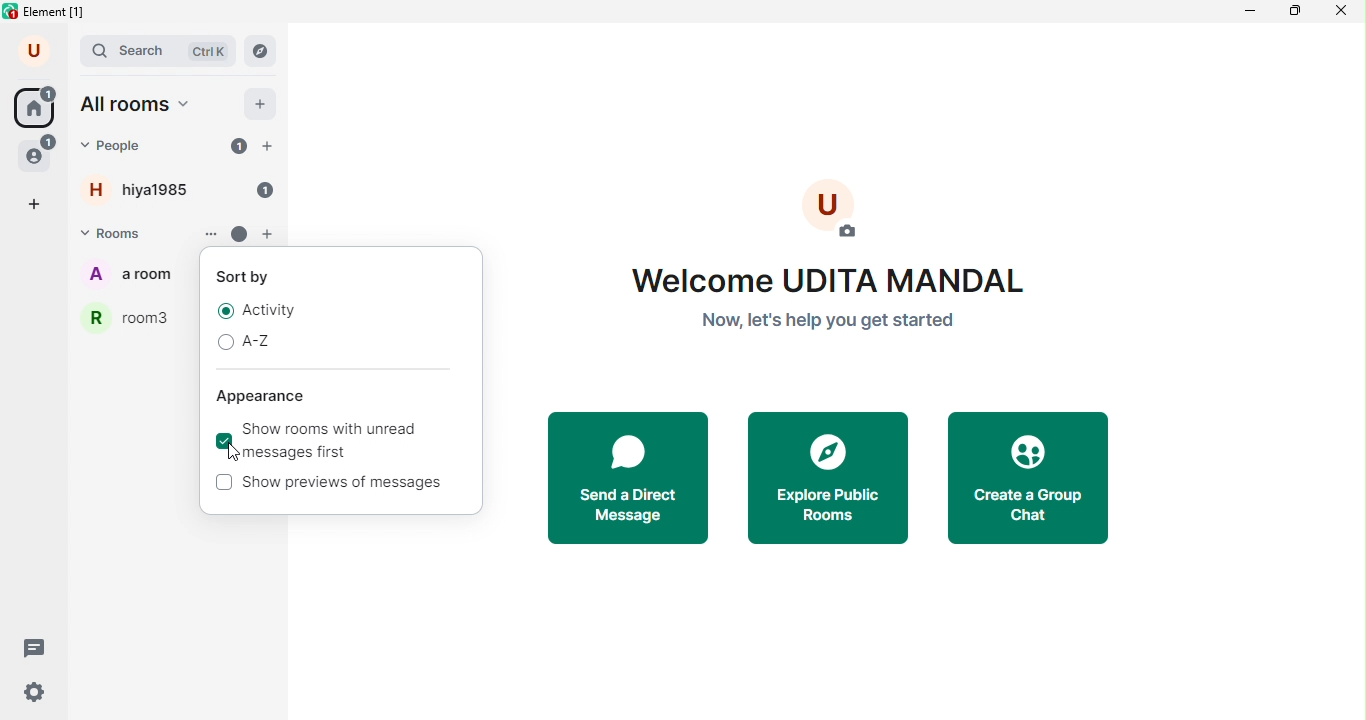  I want to click on minimize, so click(1252, 11).